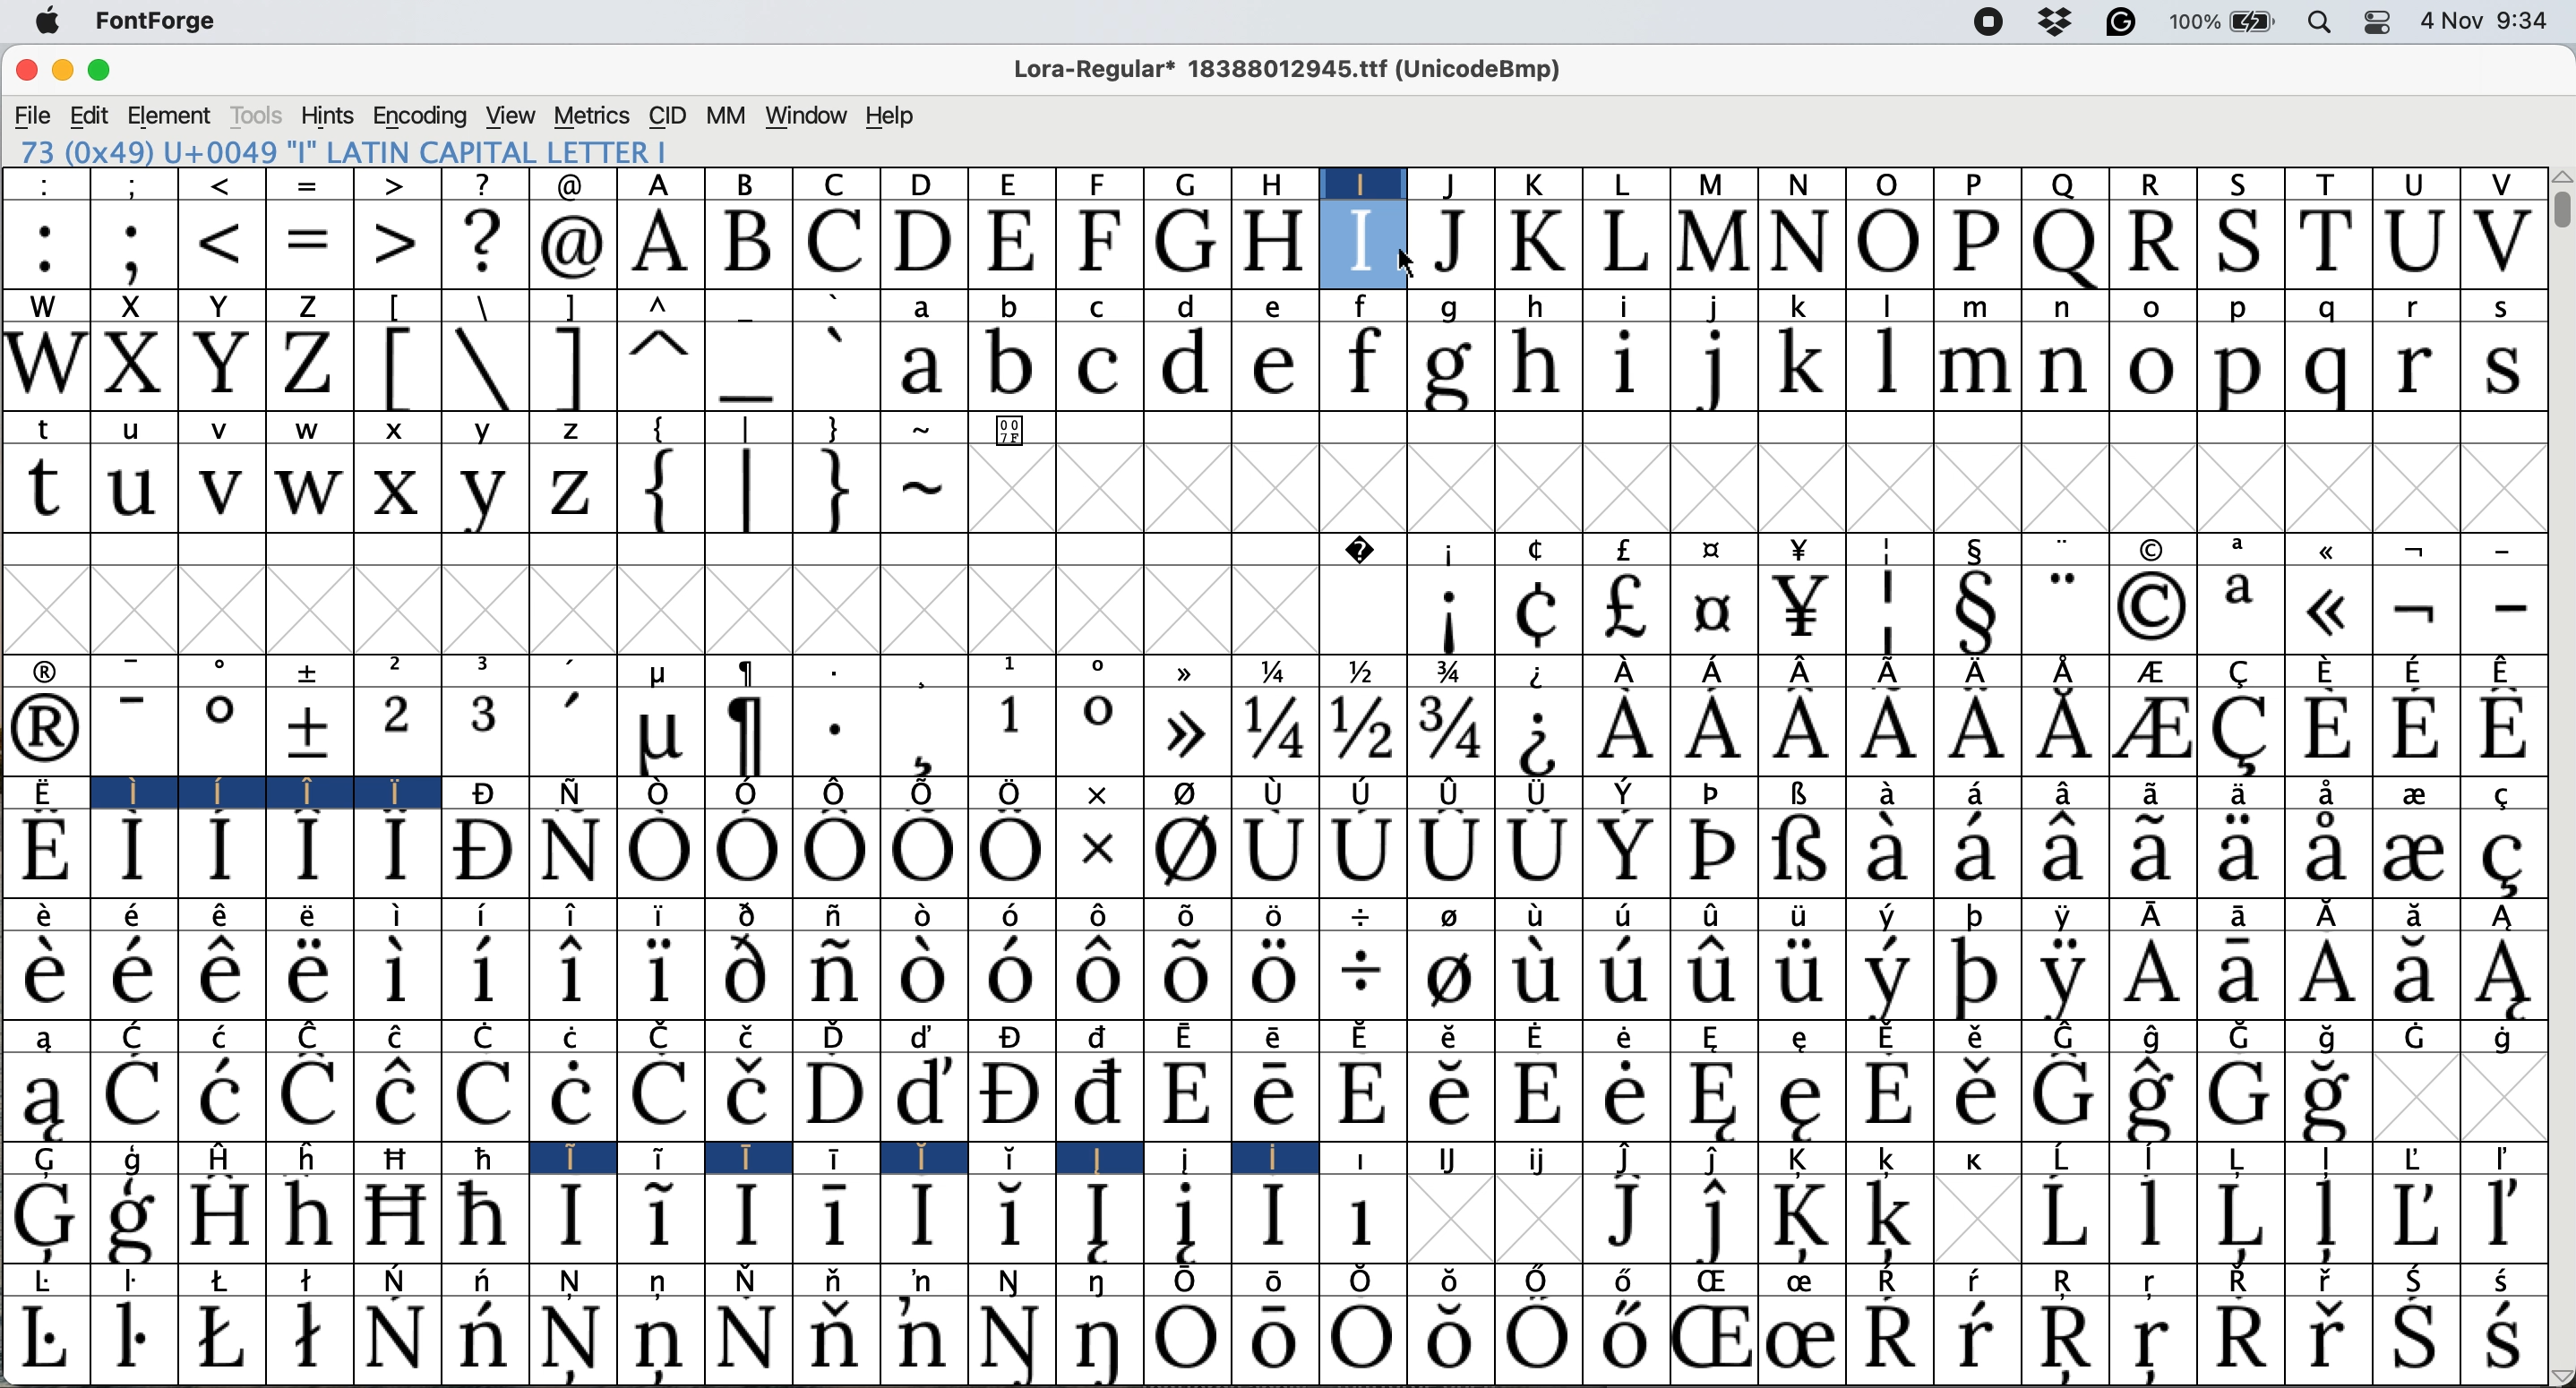 The width and height of the screenshot is (2576, 1388). What do you see at coordinates (1008, 792) in the screenshot?
I see `symbol` at bounding box center [1008, 792].